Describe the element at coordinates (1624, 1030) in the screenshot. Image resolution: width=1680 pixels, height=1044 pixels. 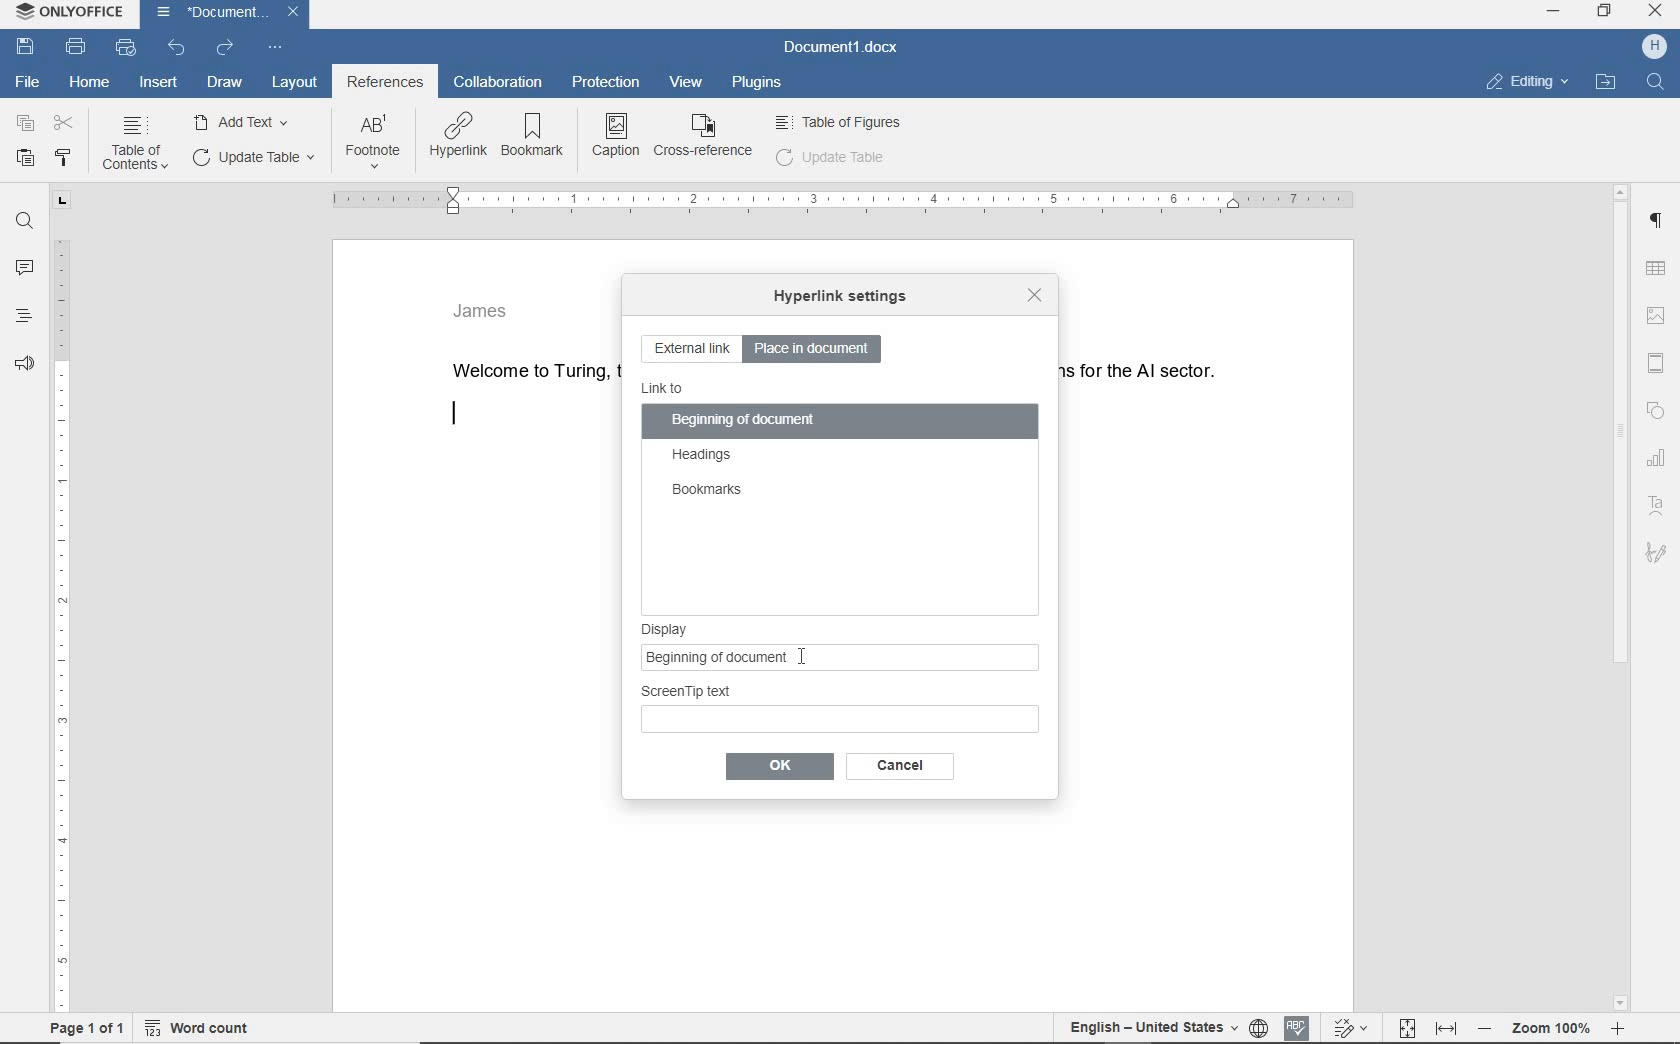
I see `zoom in` at that location.